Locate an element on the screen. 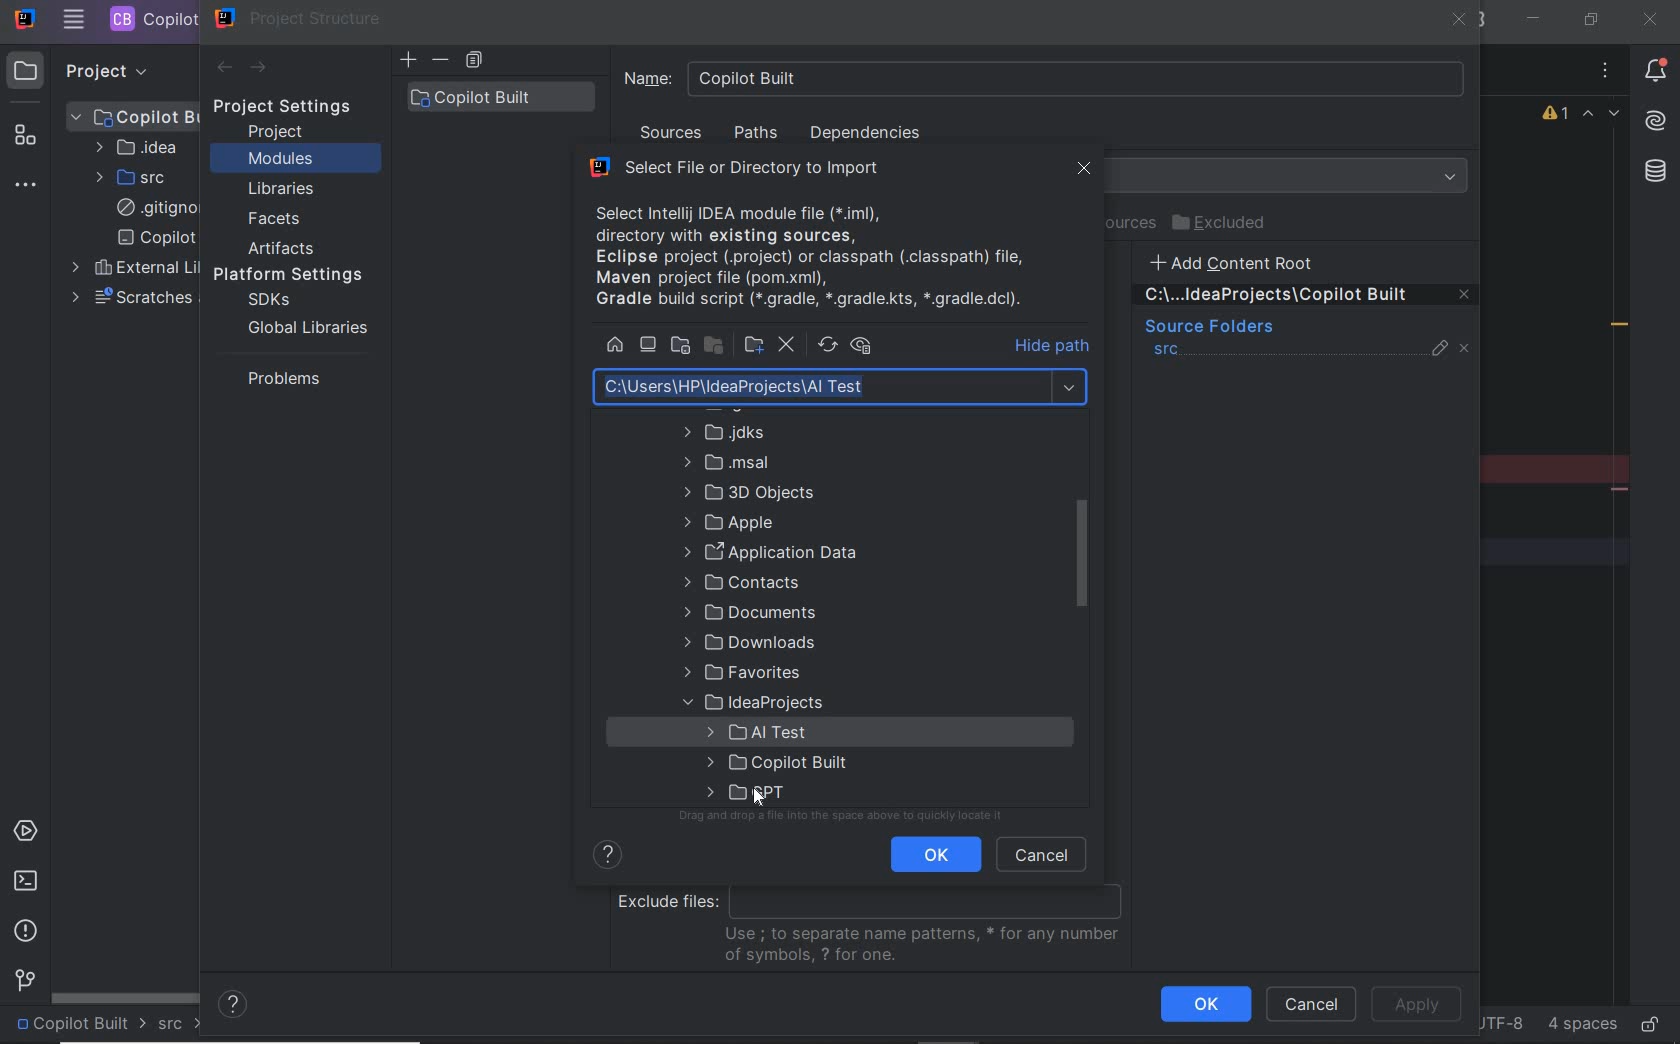 The image size is (1680, 1044). sources folders is located at coordinates (1207, 328).